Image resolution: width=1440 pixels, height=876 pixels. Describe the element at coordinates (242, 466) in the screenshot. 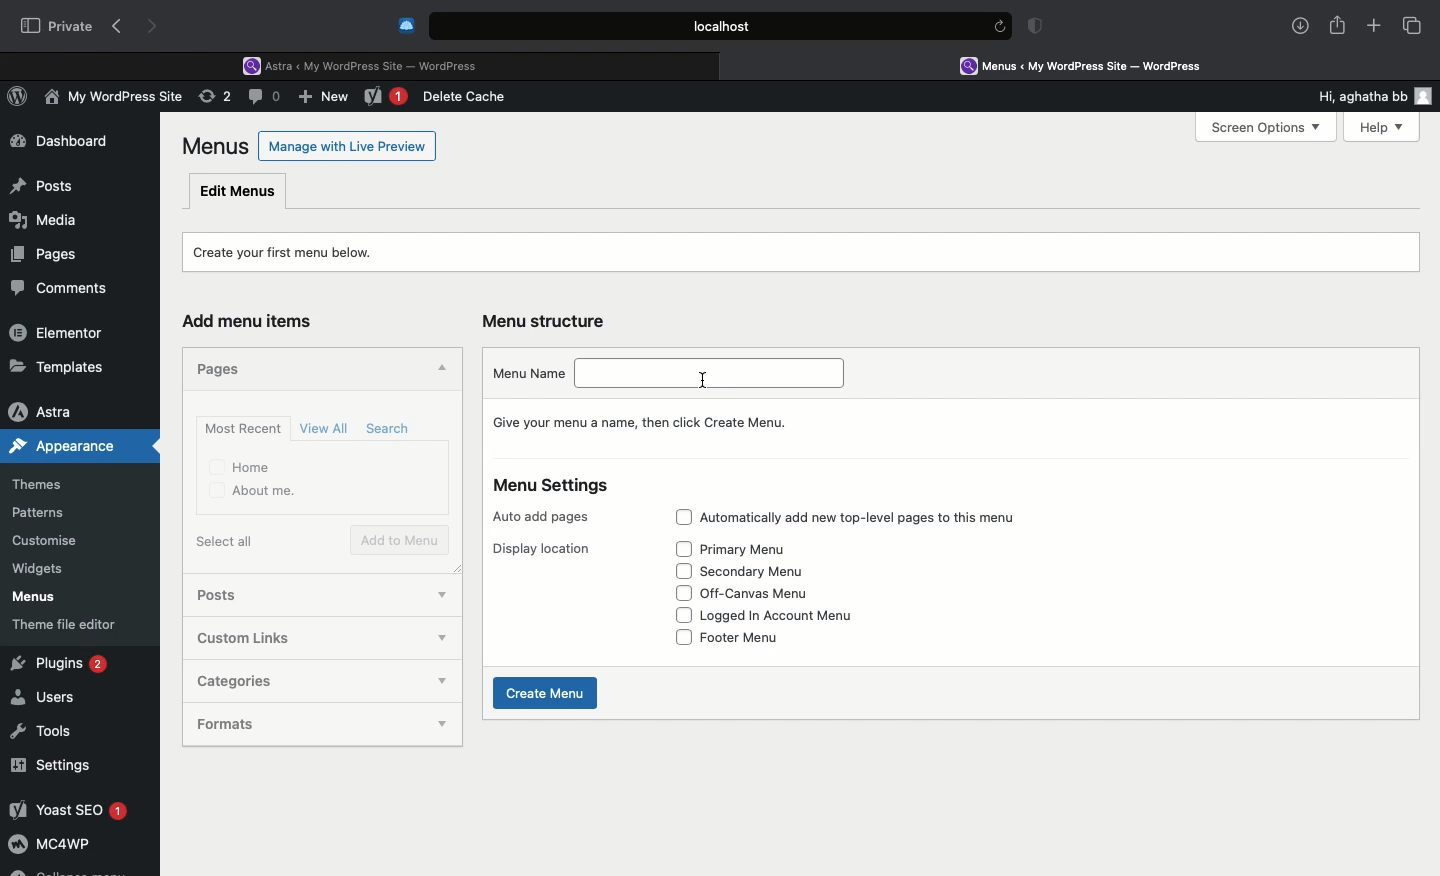

I see `Home` at that location.